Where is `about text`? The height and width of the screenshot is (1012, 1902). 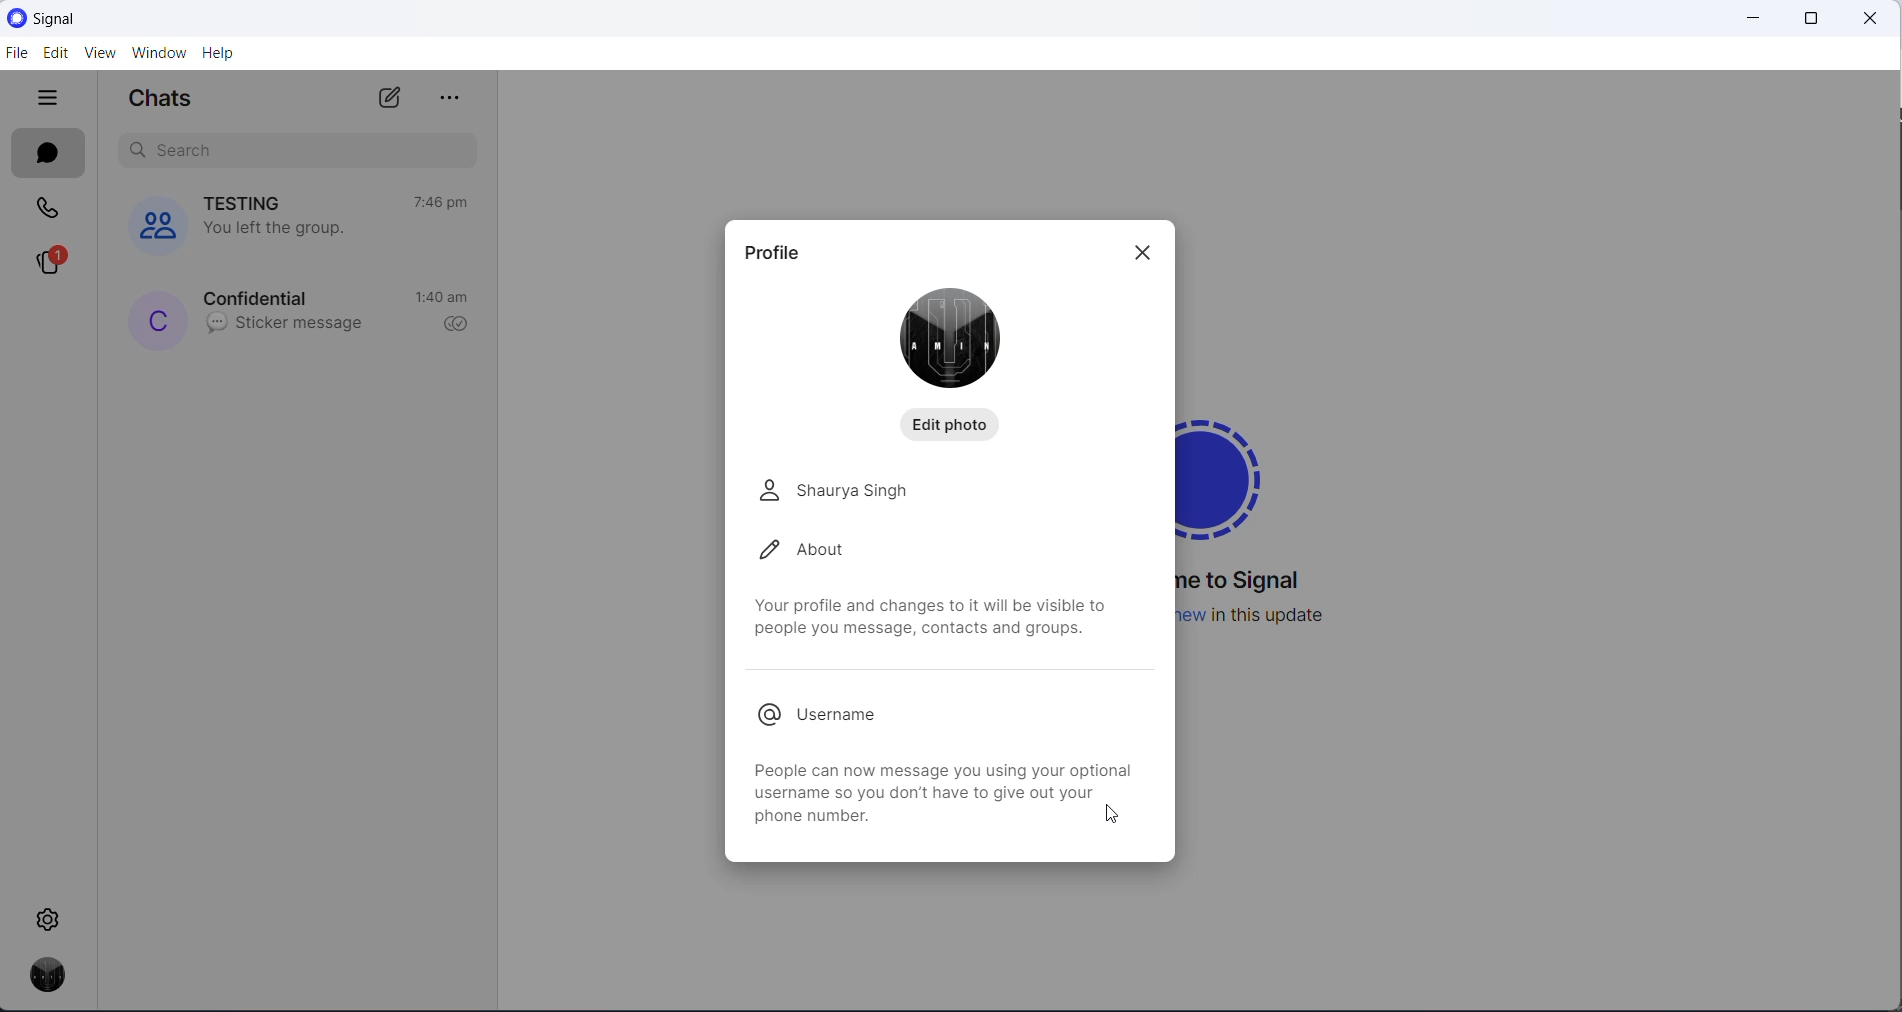 about text is located at coordinates (930, 619).